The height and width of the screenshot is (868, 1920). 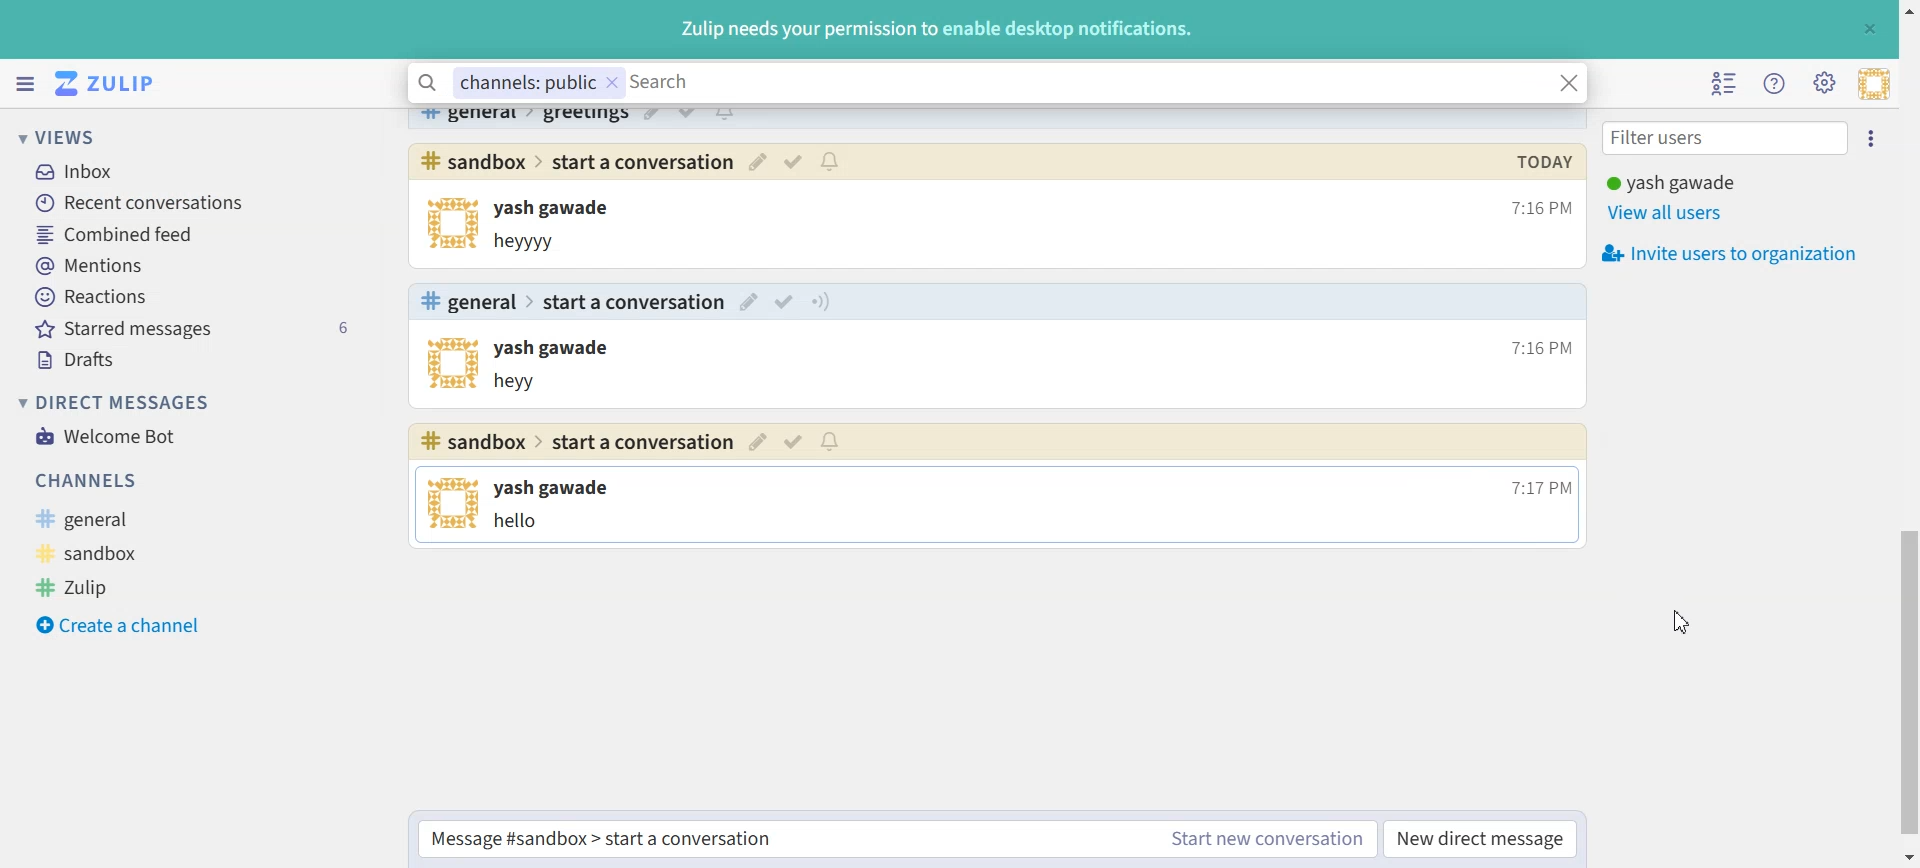 I want to click on yash gawade, so click(x=1672, y=182).